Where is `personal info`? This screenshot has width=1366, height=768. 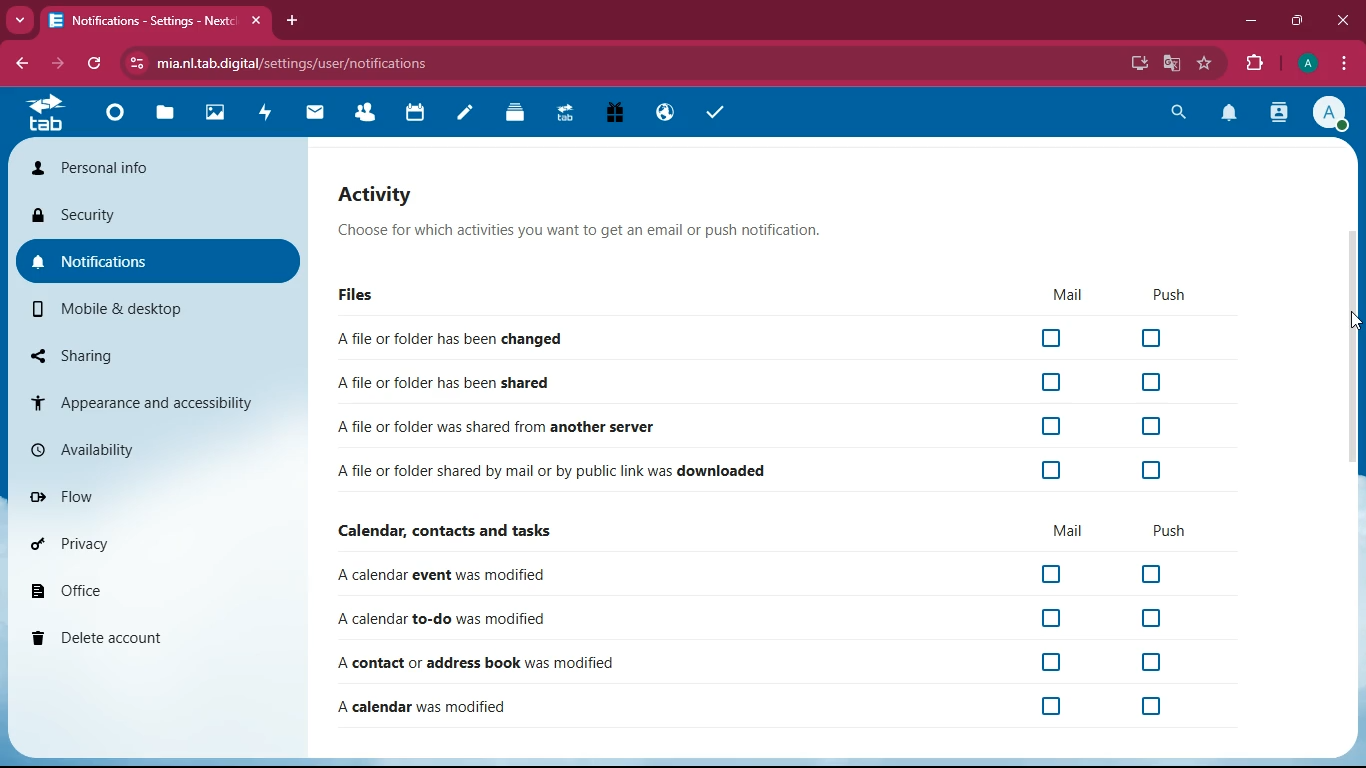 personal info is located at coordinates (160, 167).